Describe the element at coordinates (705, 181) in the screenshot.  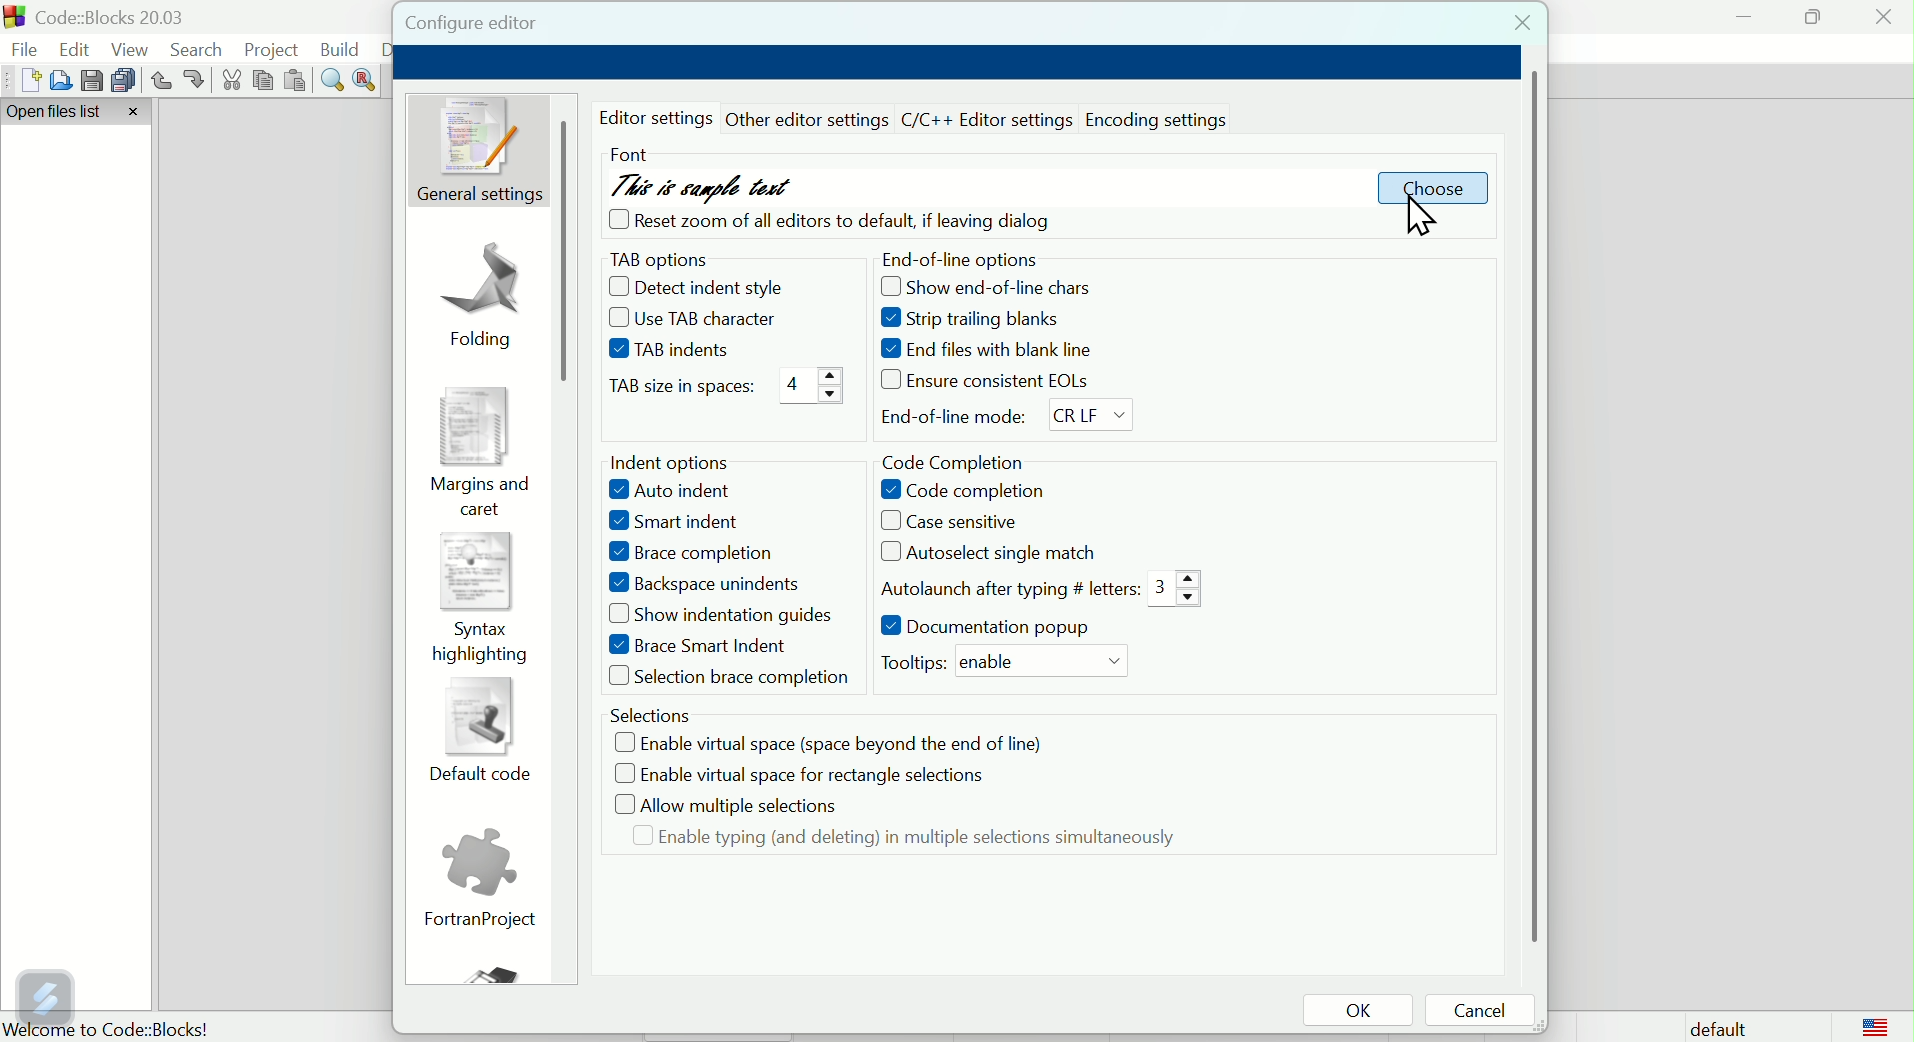
I see `This is sample text` at that location.